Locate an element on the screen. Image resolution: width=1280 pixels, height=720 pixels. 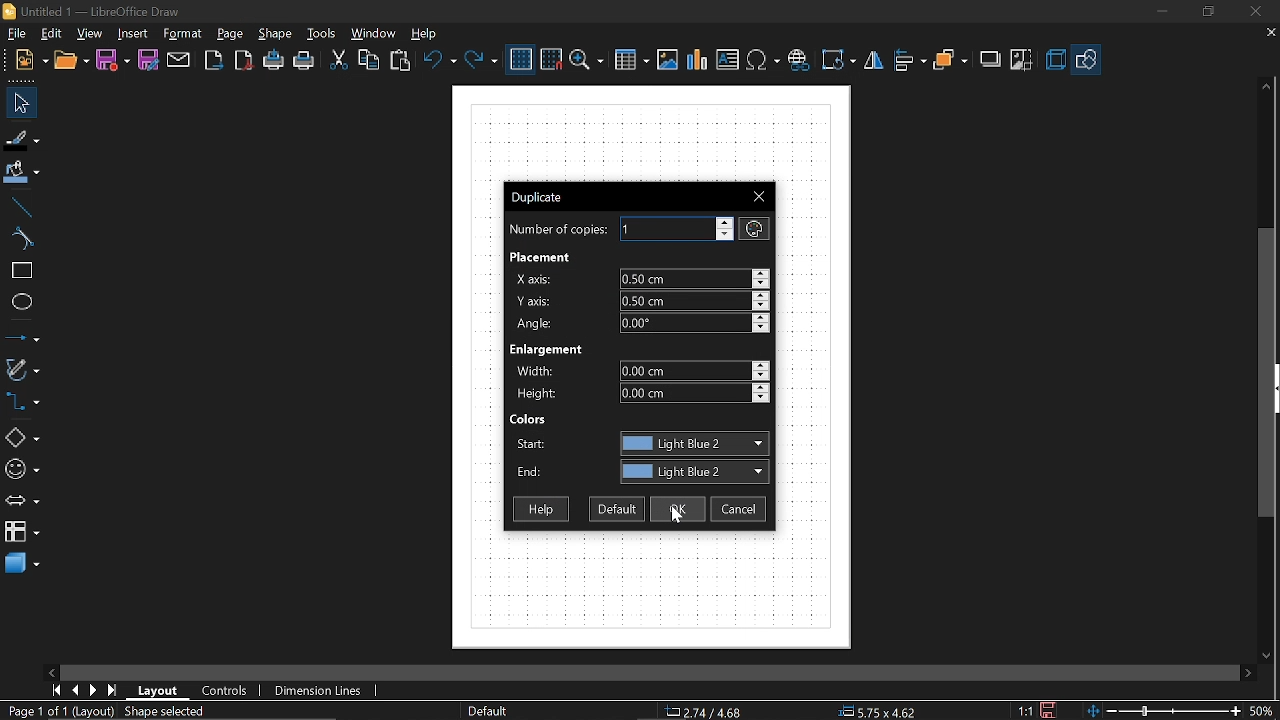
Crop is located at coordinates (1022, 61).